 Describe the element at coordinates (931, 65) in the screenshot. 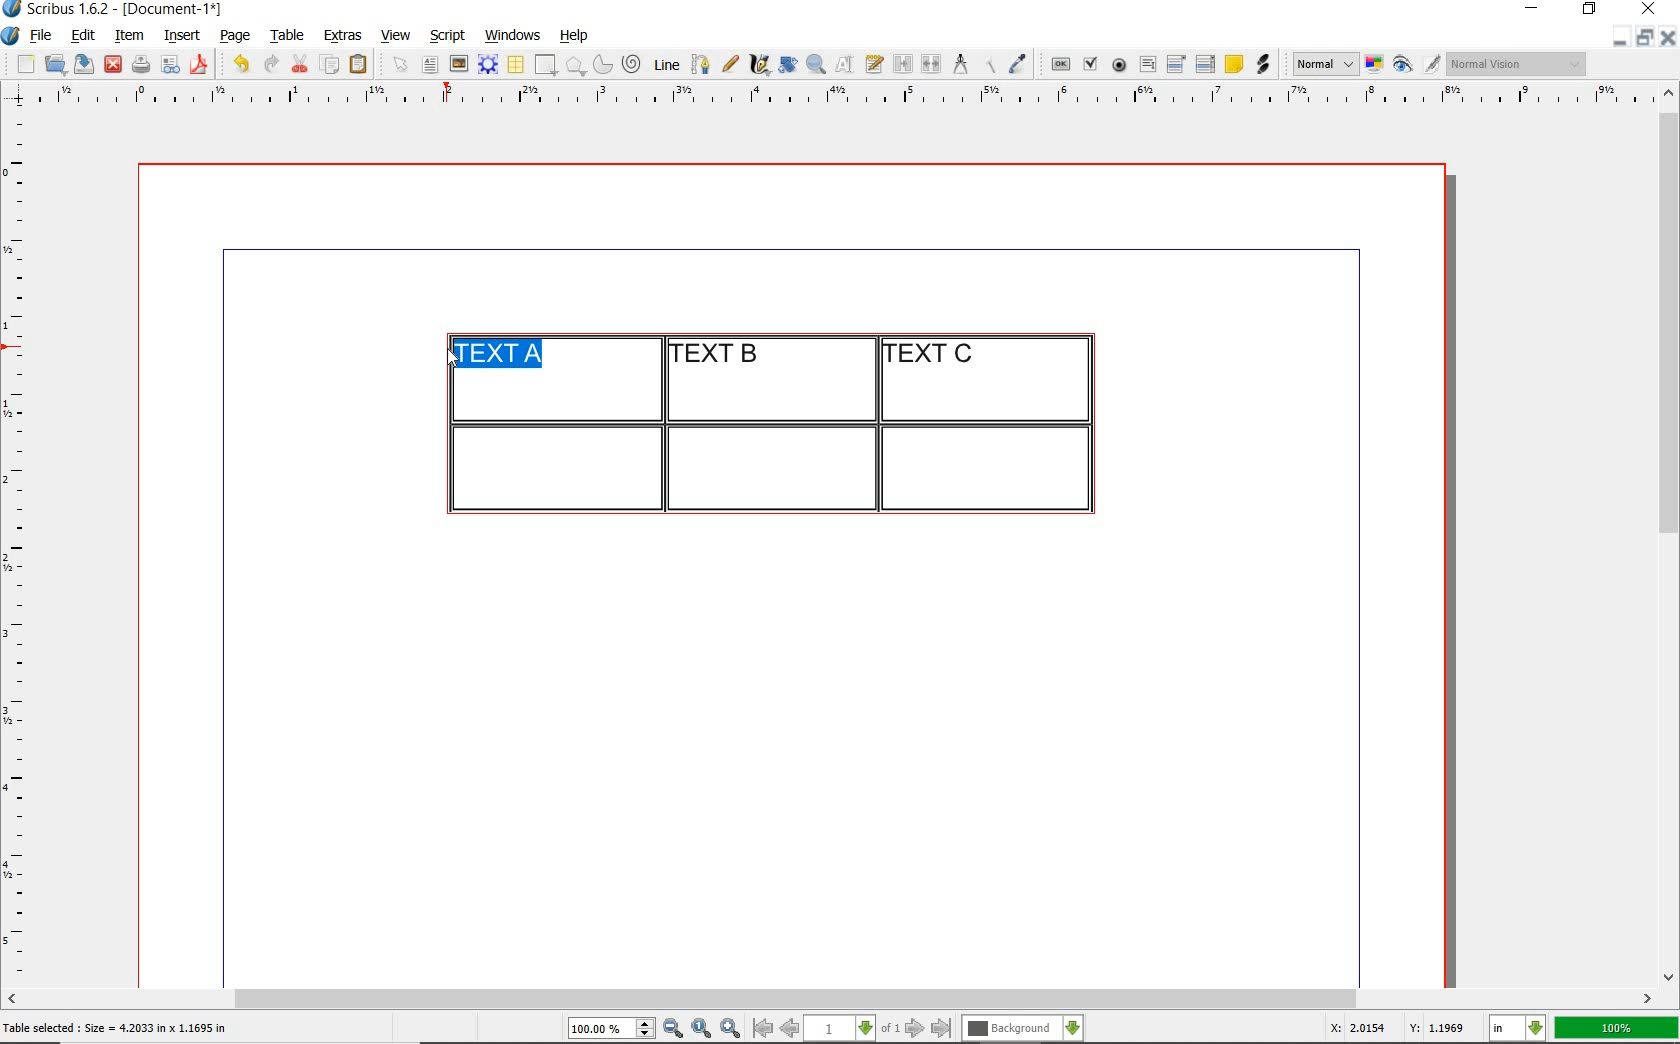

I see `unlink text frames` at that location.